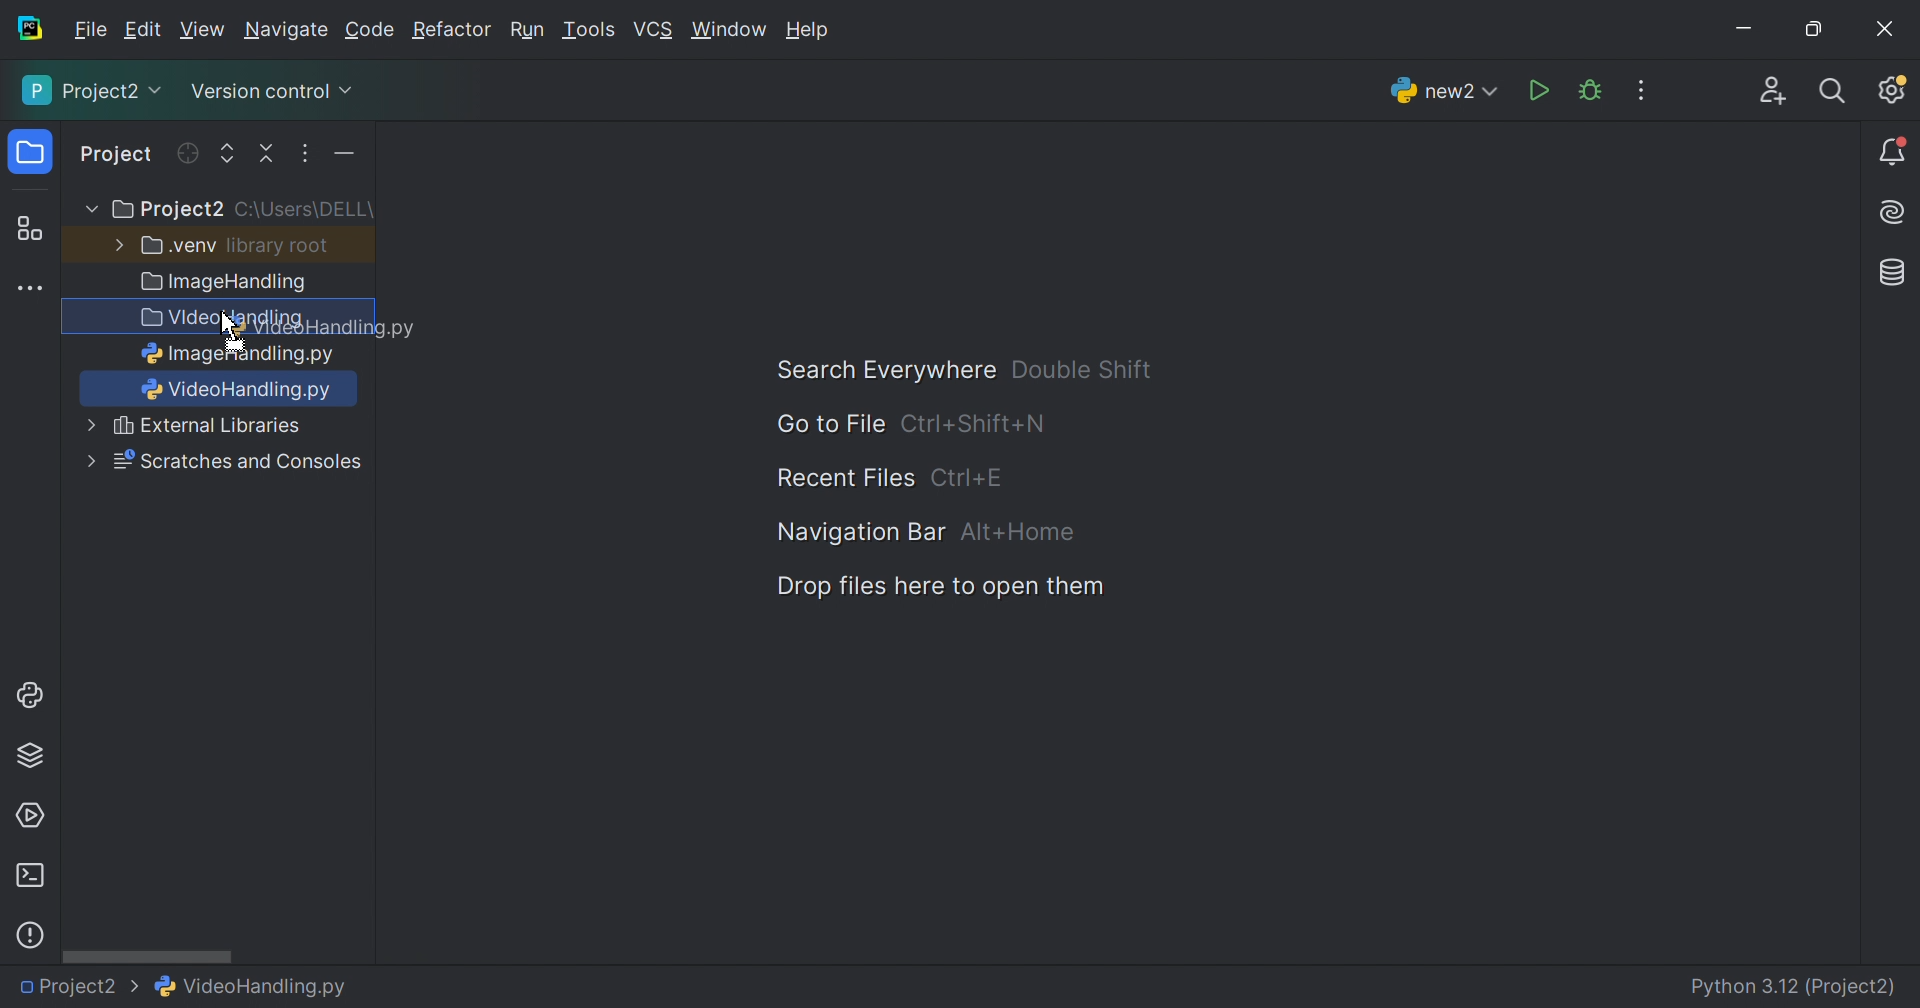 This screenshot has height=1008, width=1920. Describe the element at coordinates (205, 30) in the screenshot. I see `View` at that location.